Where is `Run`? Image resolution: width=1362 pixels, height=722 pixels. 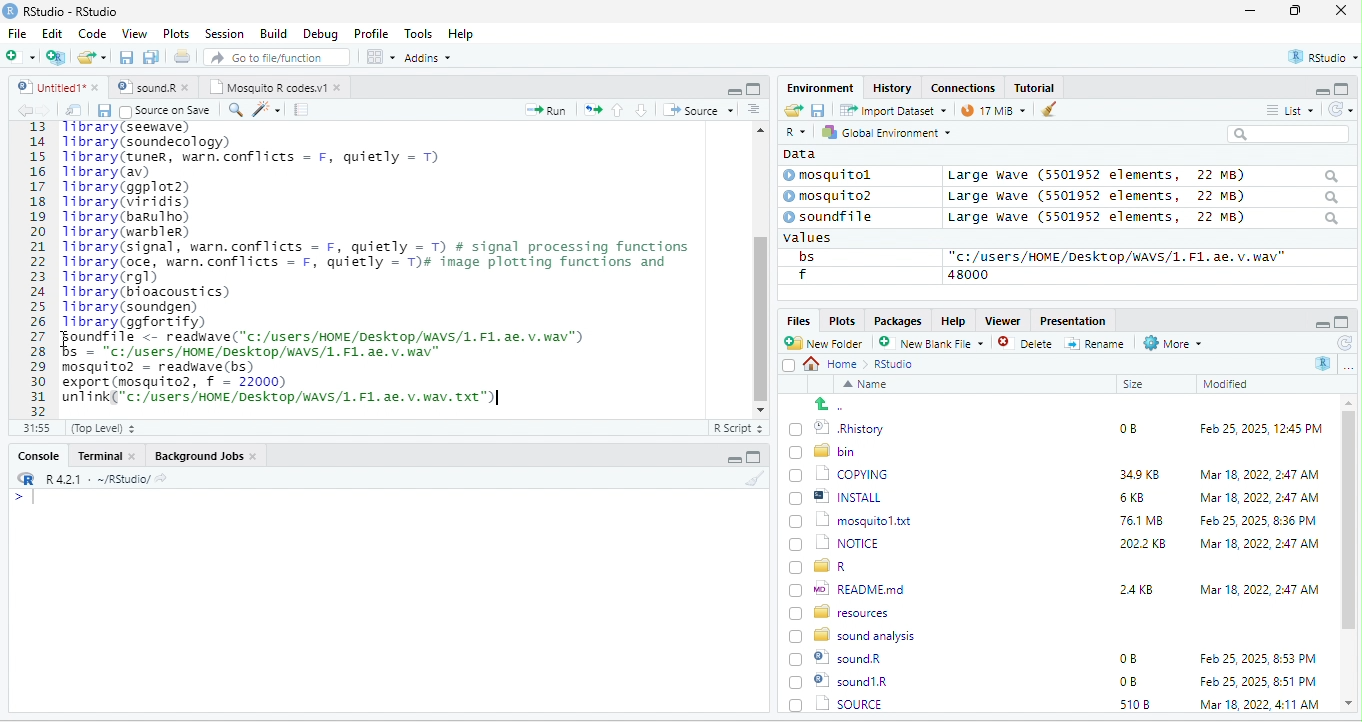
Run is located at coordinates (542, 110).